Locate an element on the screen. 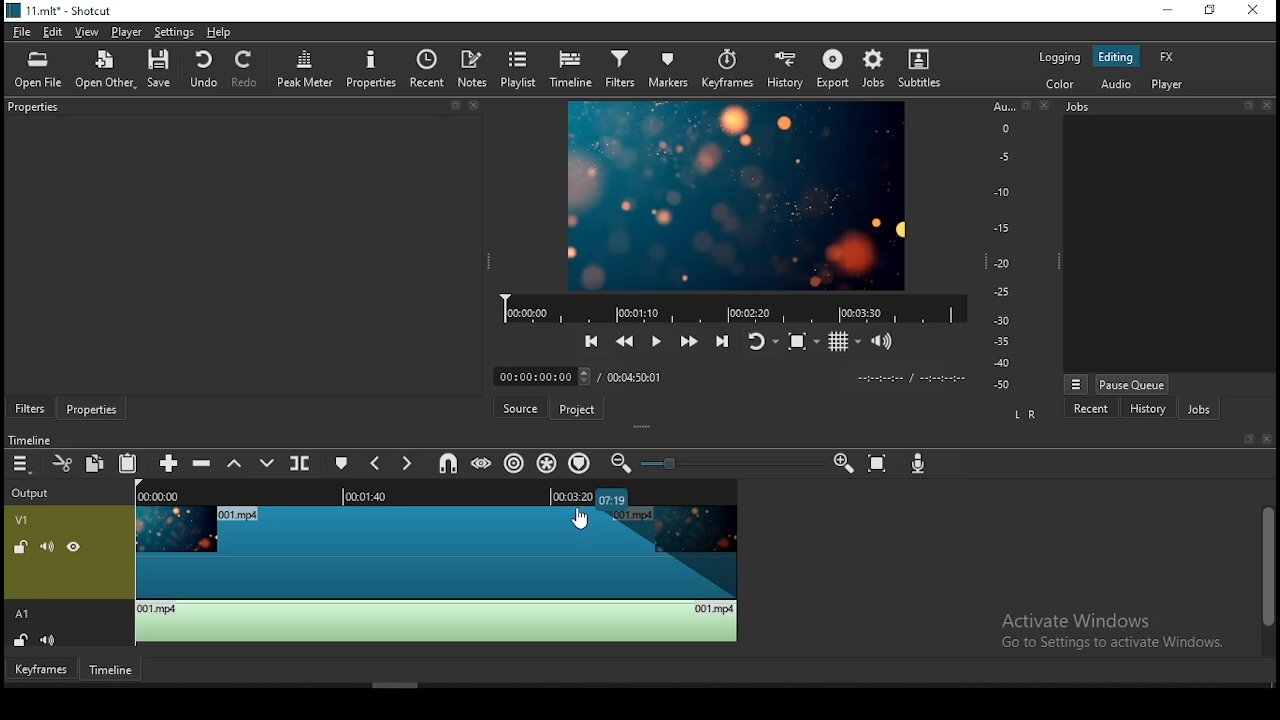  properties is located at coordinates (371, 68).